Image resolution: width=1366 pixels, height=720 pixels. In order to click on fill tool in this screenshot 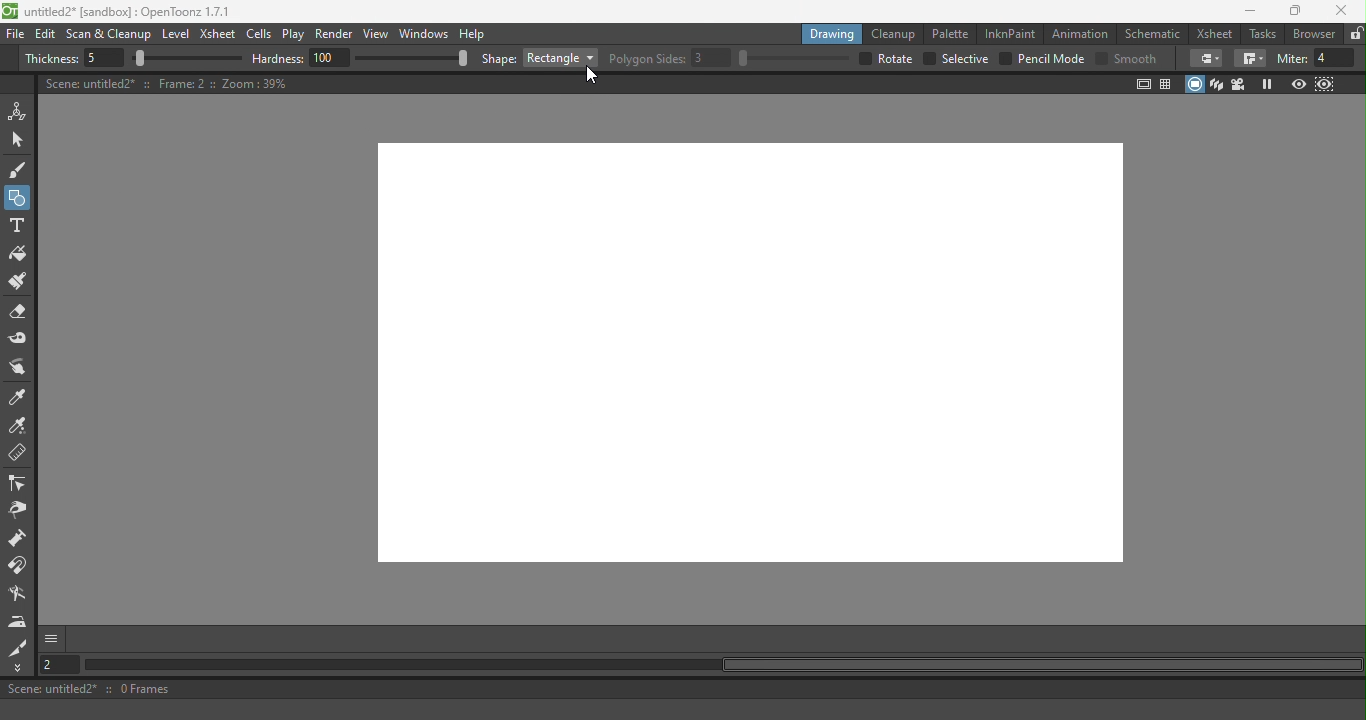, I will do `click(1250, 58)`.